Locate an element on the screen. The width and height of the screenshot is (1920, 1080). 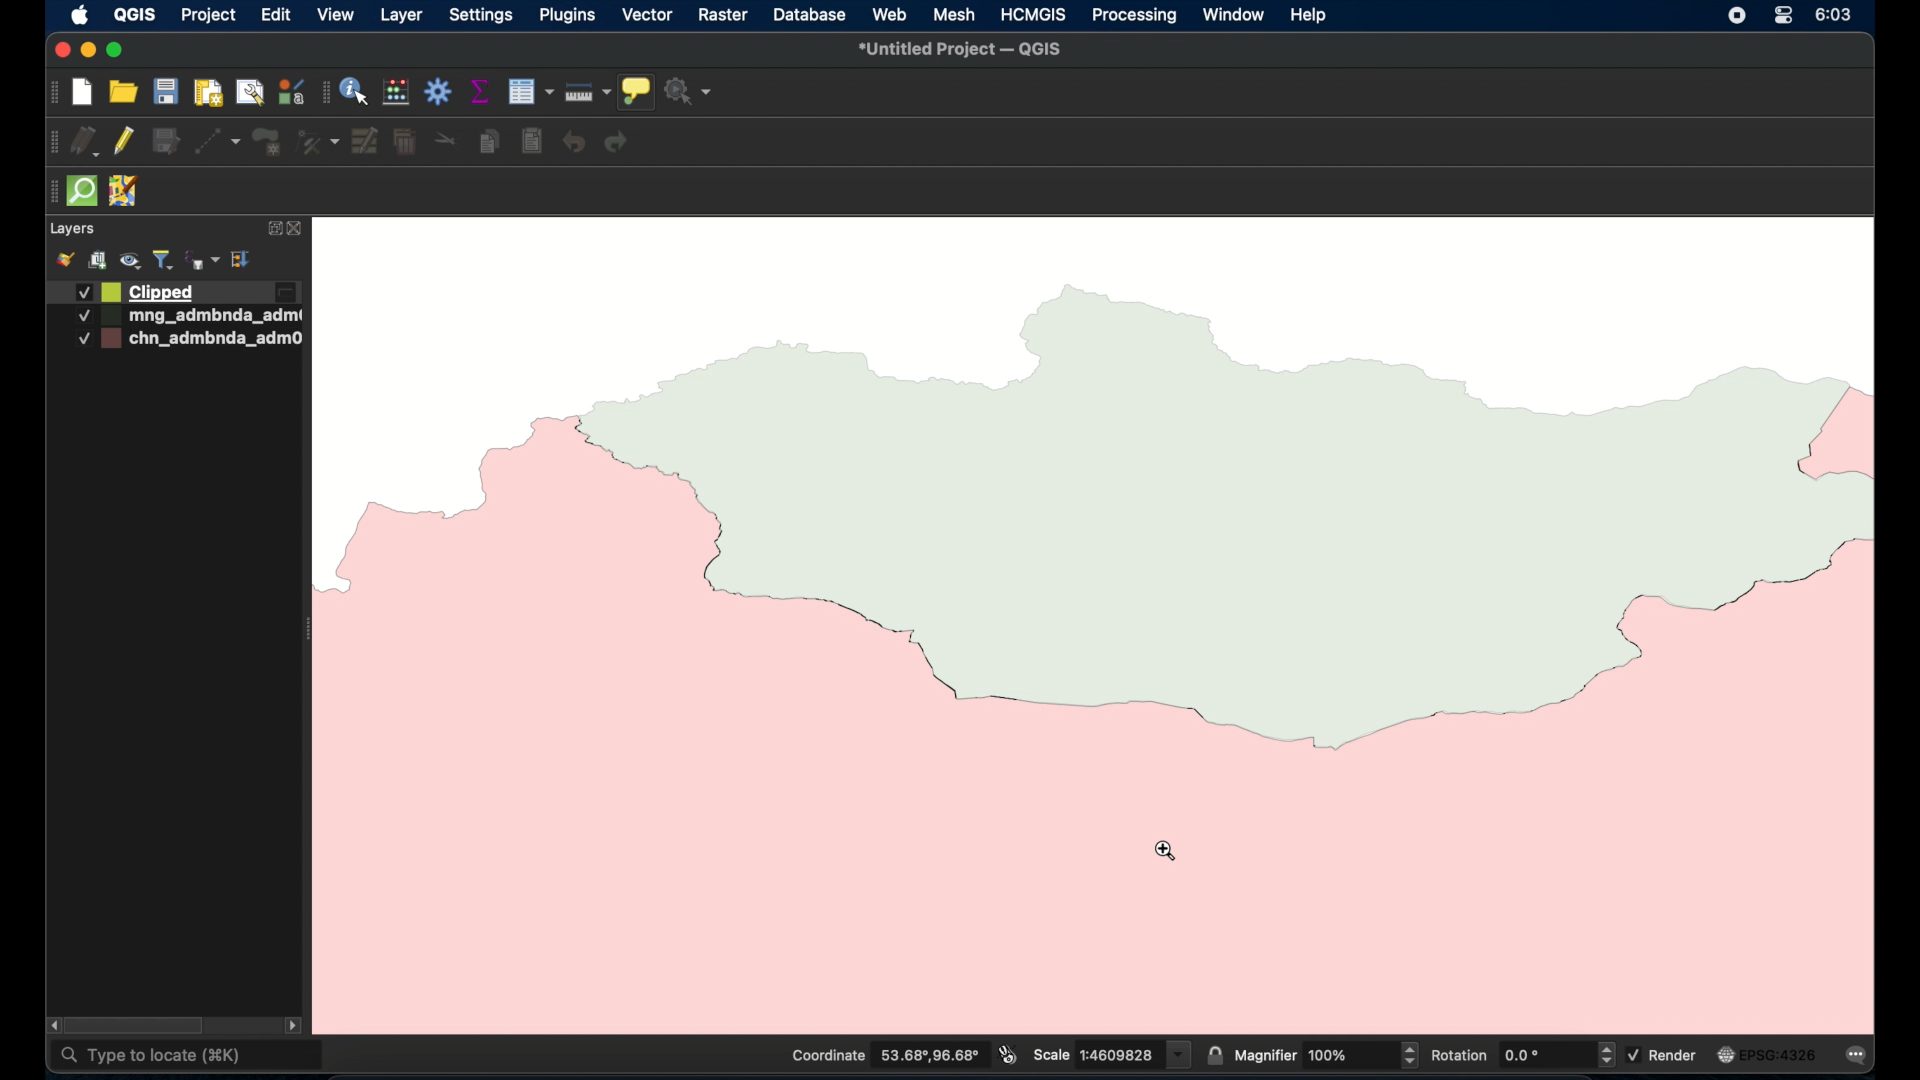
print layout is located at coordinates (207, 94).